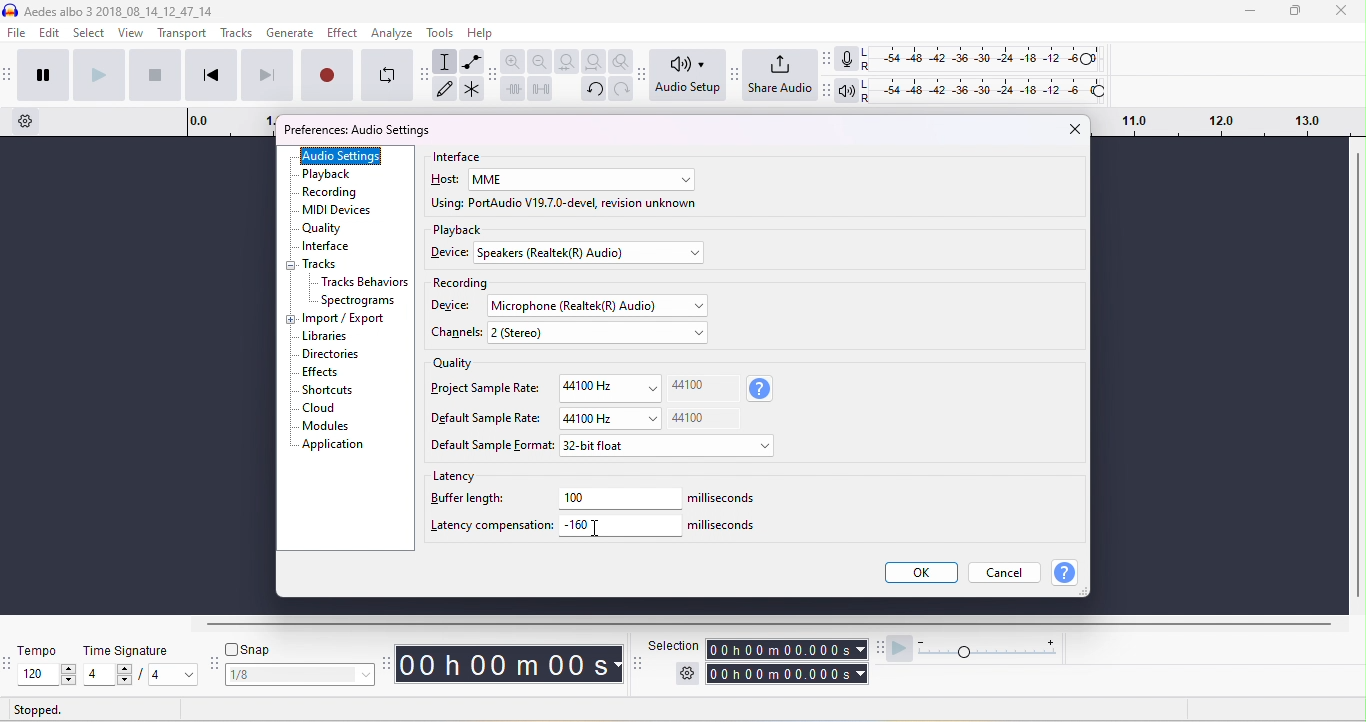 The image size is (1366, 722). What do you see at coordinates (919, 572) in the screenshot?
I see `ok ` at bounding box center [919, 572].